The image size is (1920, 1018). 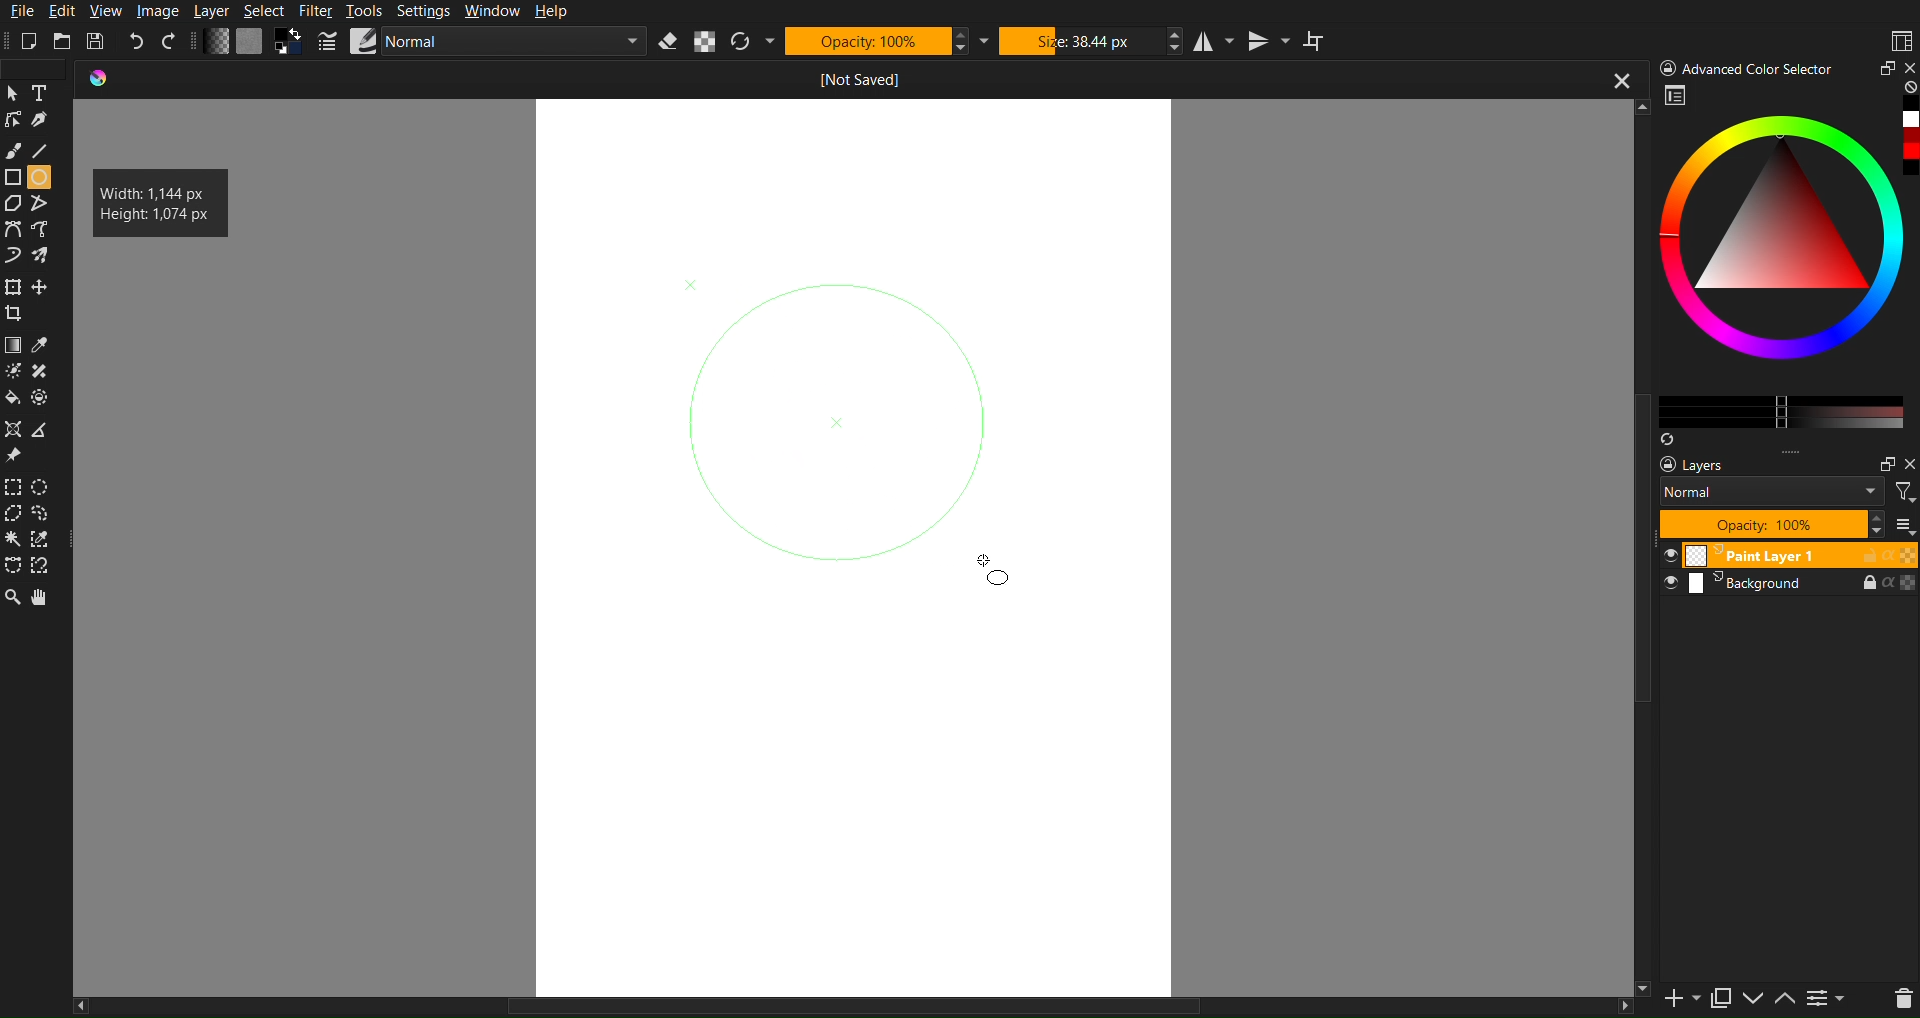 What do you see at coordinates (48, 95) in the screenshot?
I see `Text` at bounding box center [48, 95].